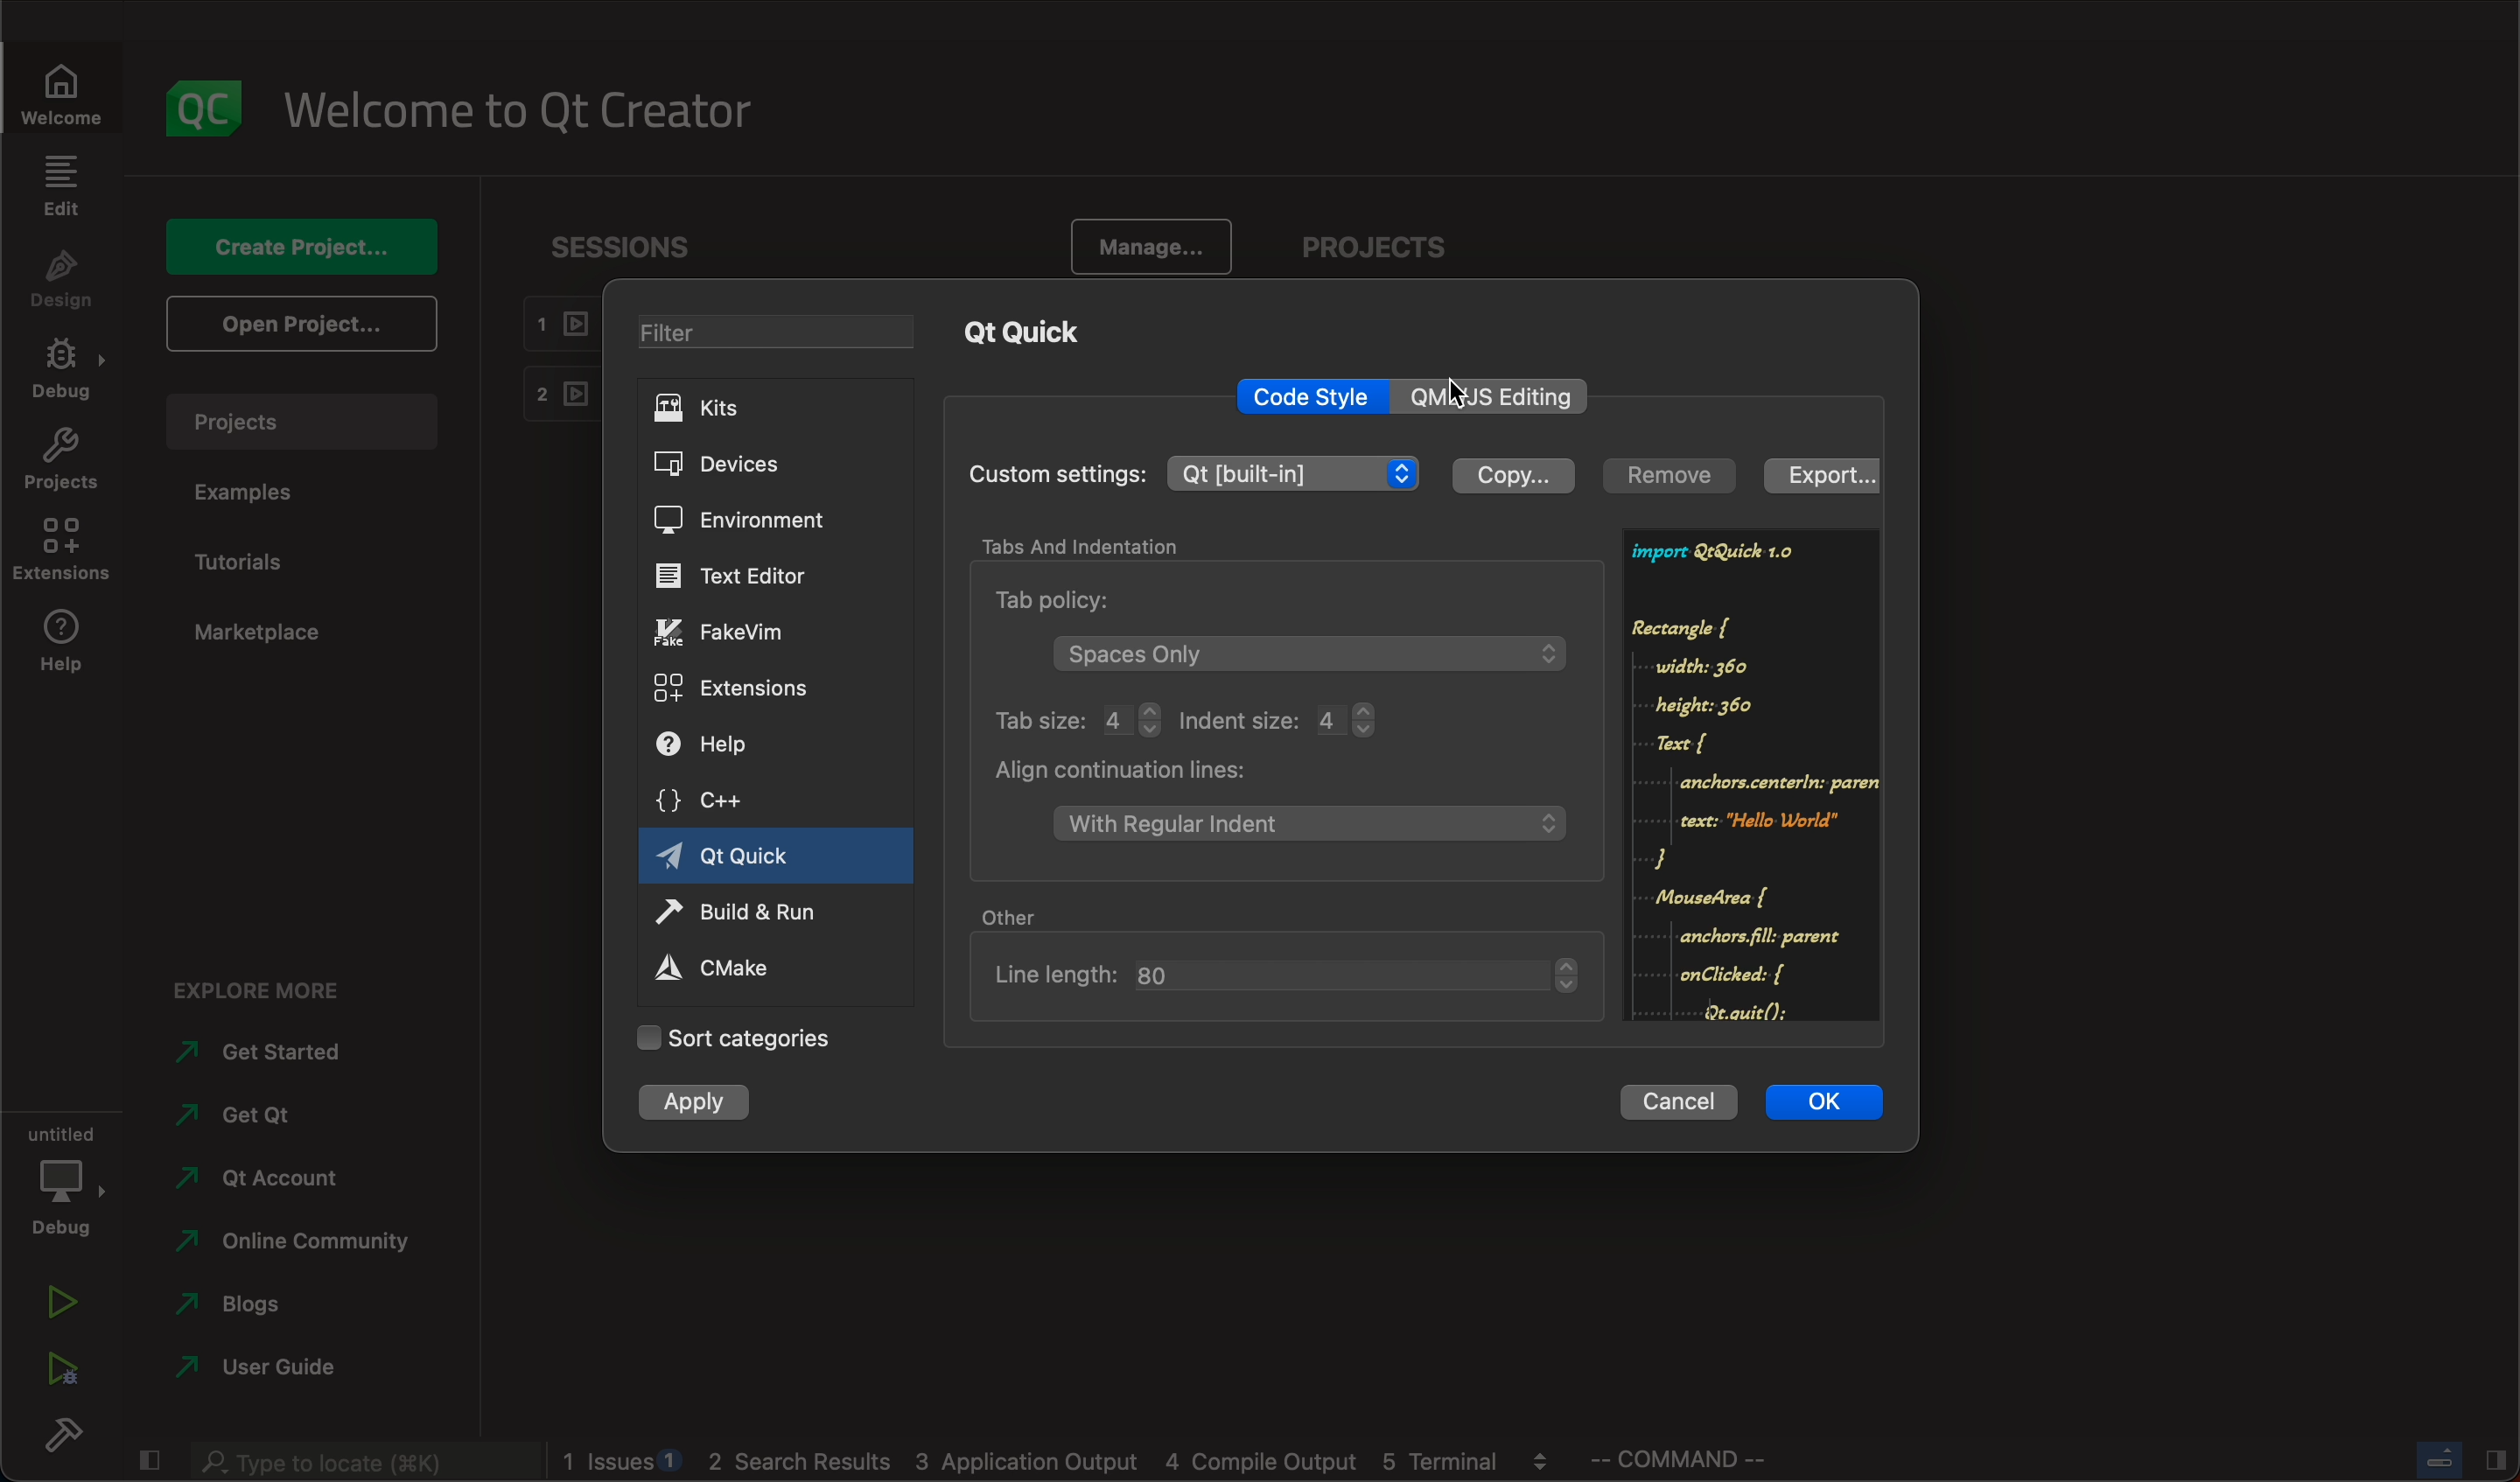 The height and width of the screenshot is (1482, 2520). I want to click on run, so click(64, 1302).